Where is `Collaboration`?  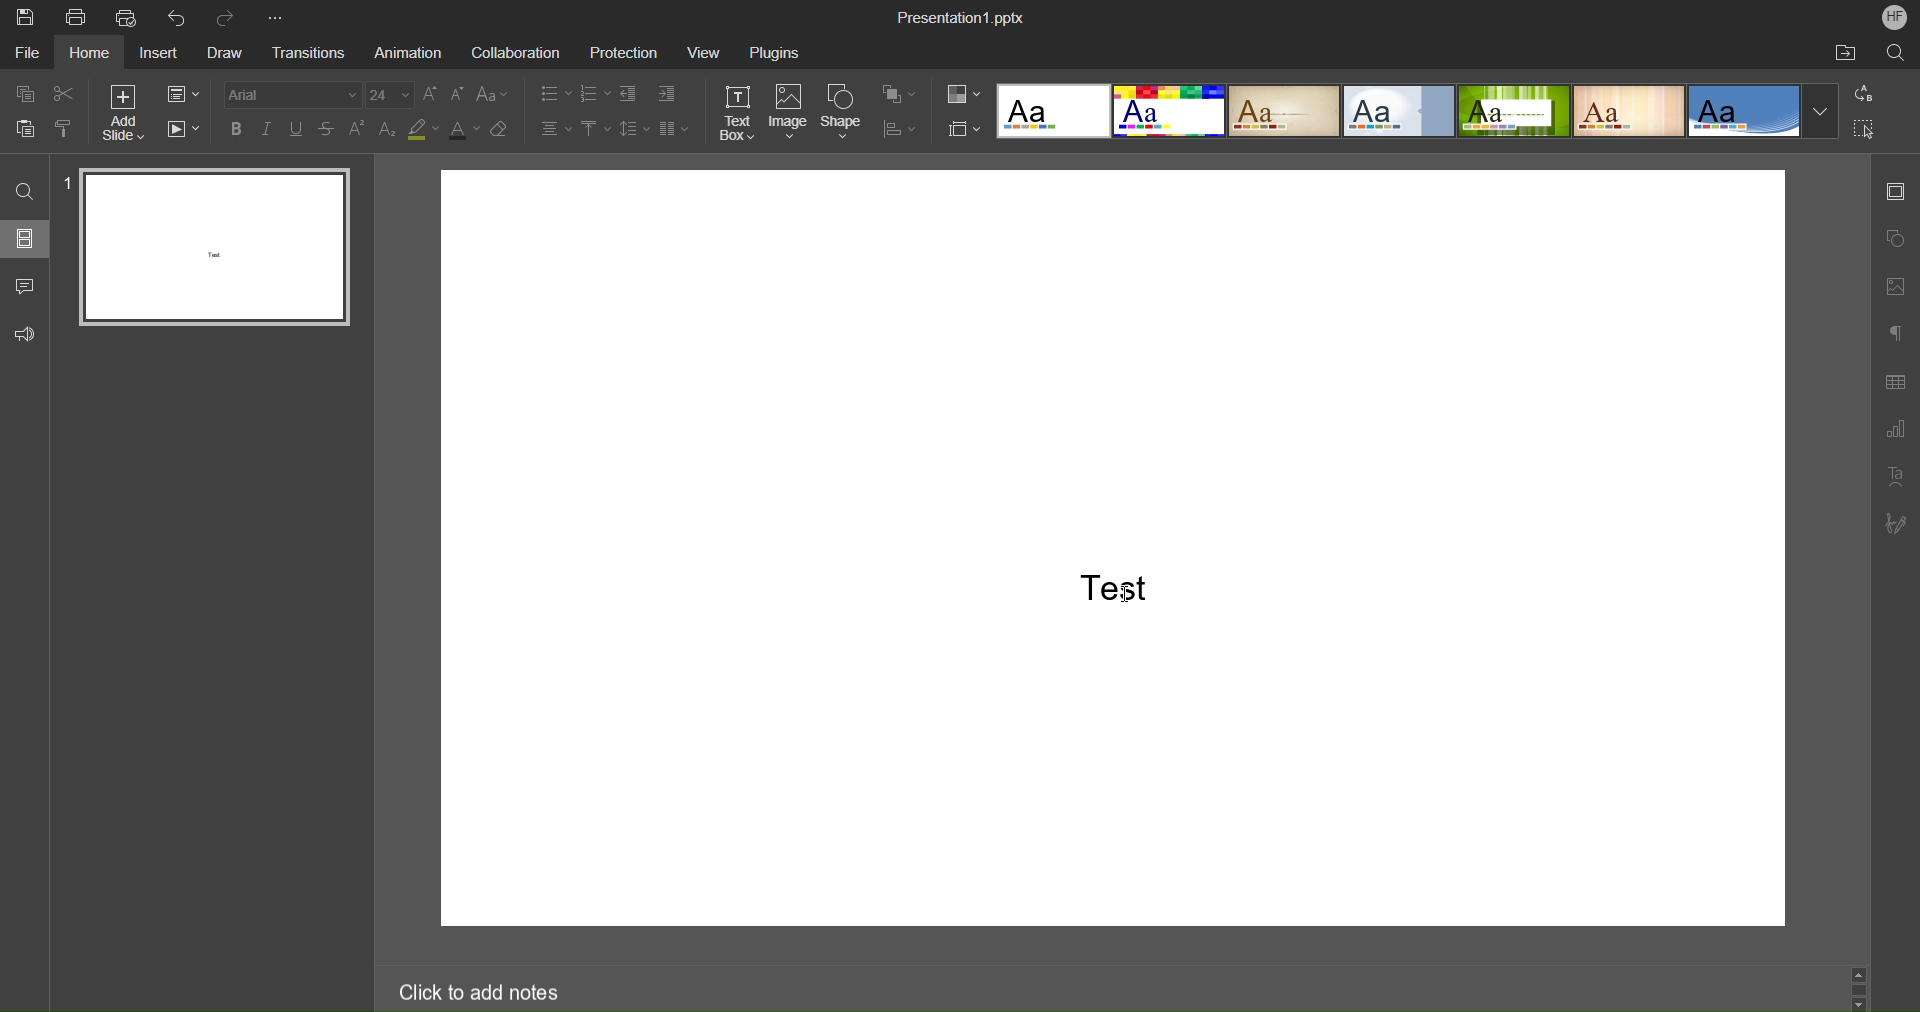
Collaboration is located at coordinates (516, 50).